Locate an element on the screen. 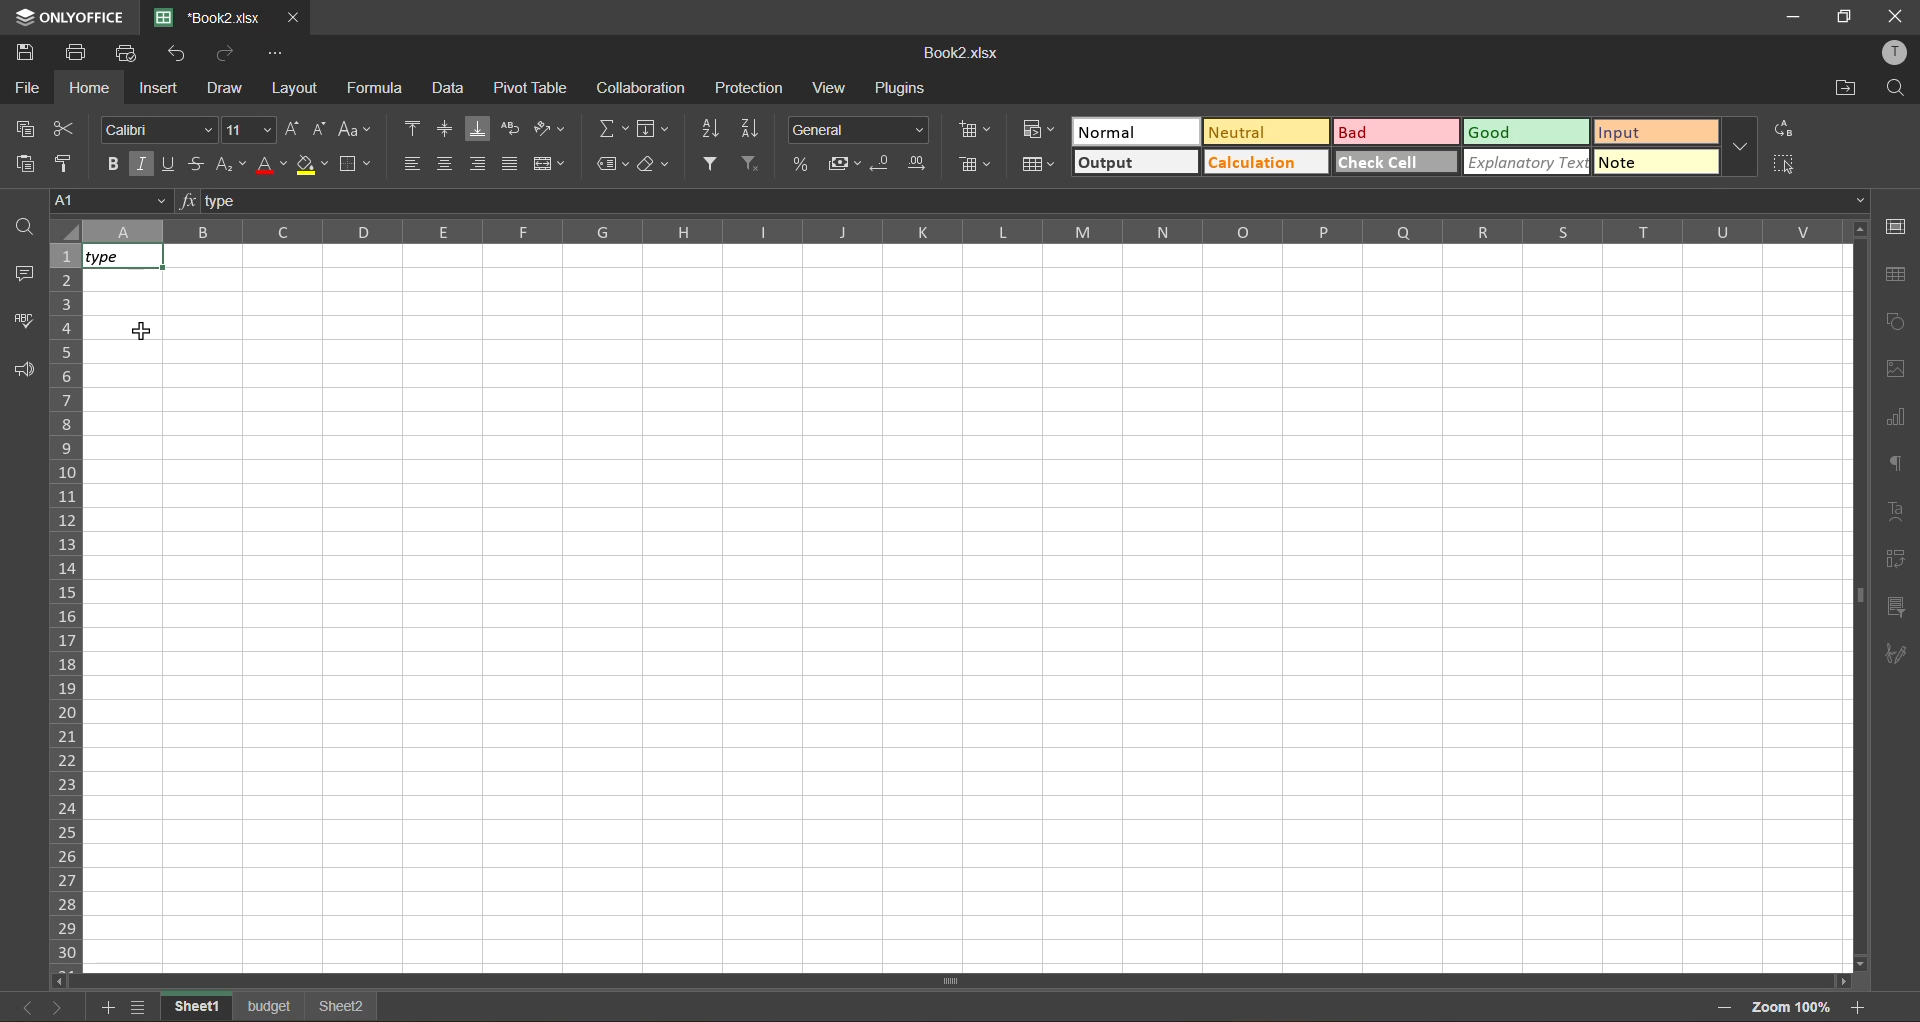  align center is located at coordinates (448, 164).